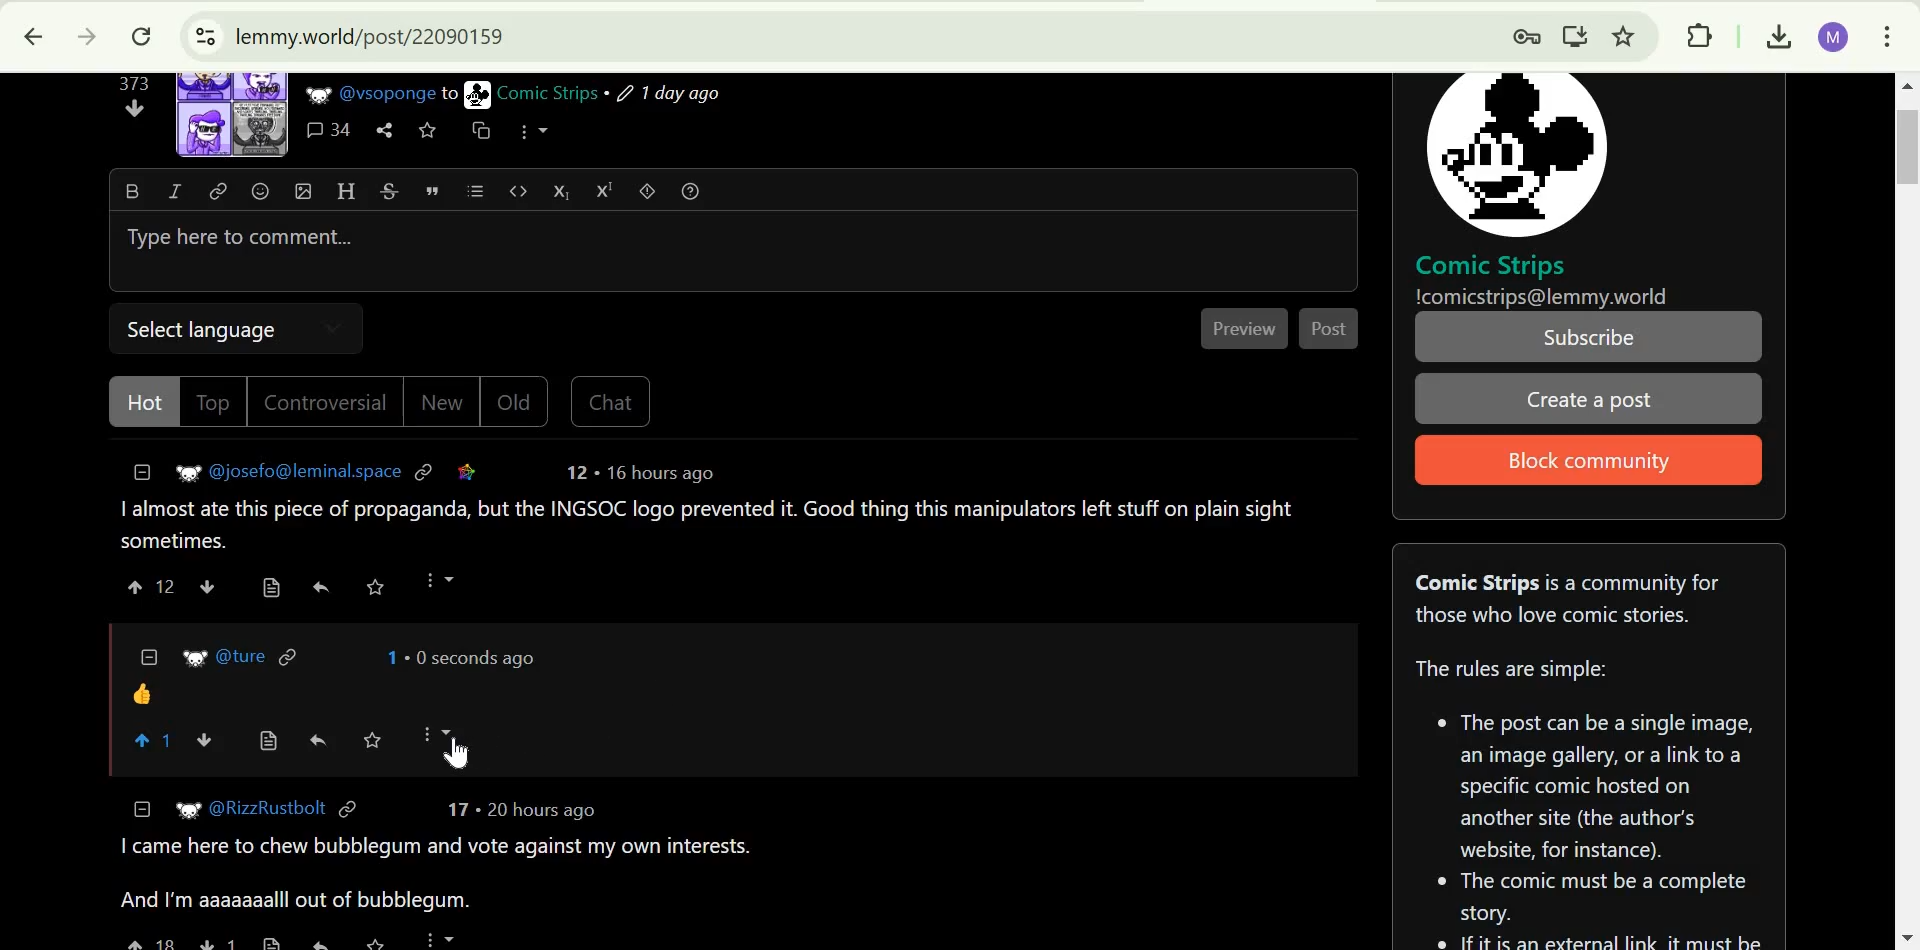 The width and height of the screenshot is (1920, 950). What do you see at coordinates (539, 811) in the screenshot?
I see `20 hours ago` at bounding box center [539, 811].